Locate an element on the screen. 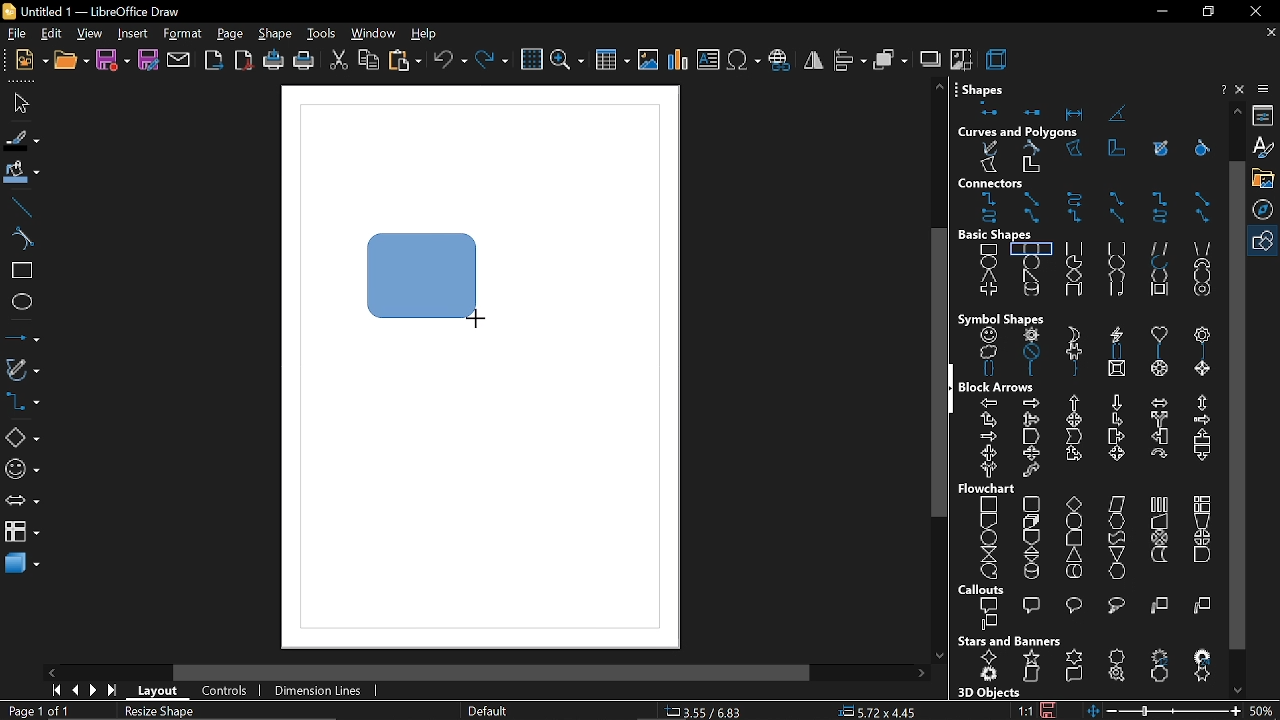 This screenshot has width=1280, height=720. restore down is located at coordinates (1206, 12).